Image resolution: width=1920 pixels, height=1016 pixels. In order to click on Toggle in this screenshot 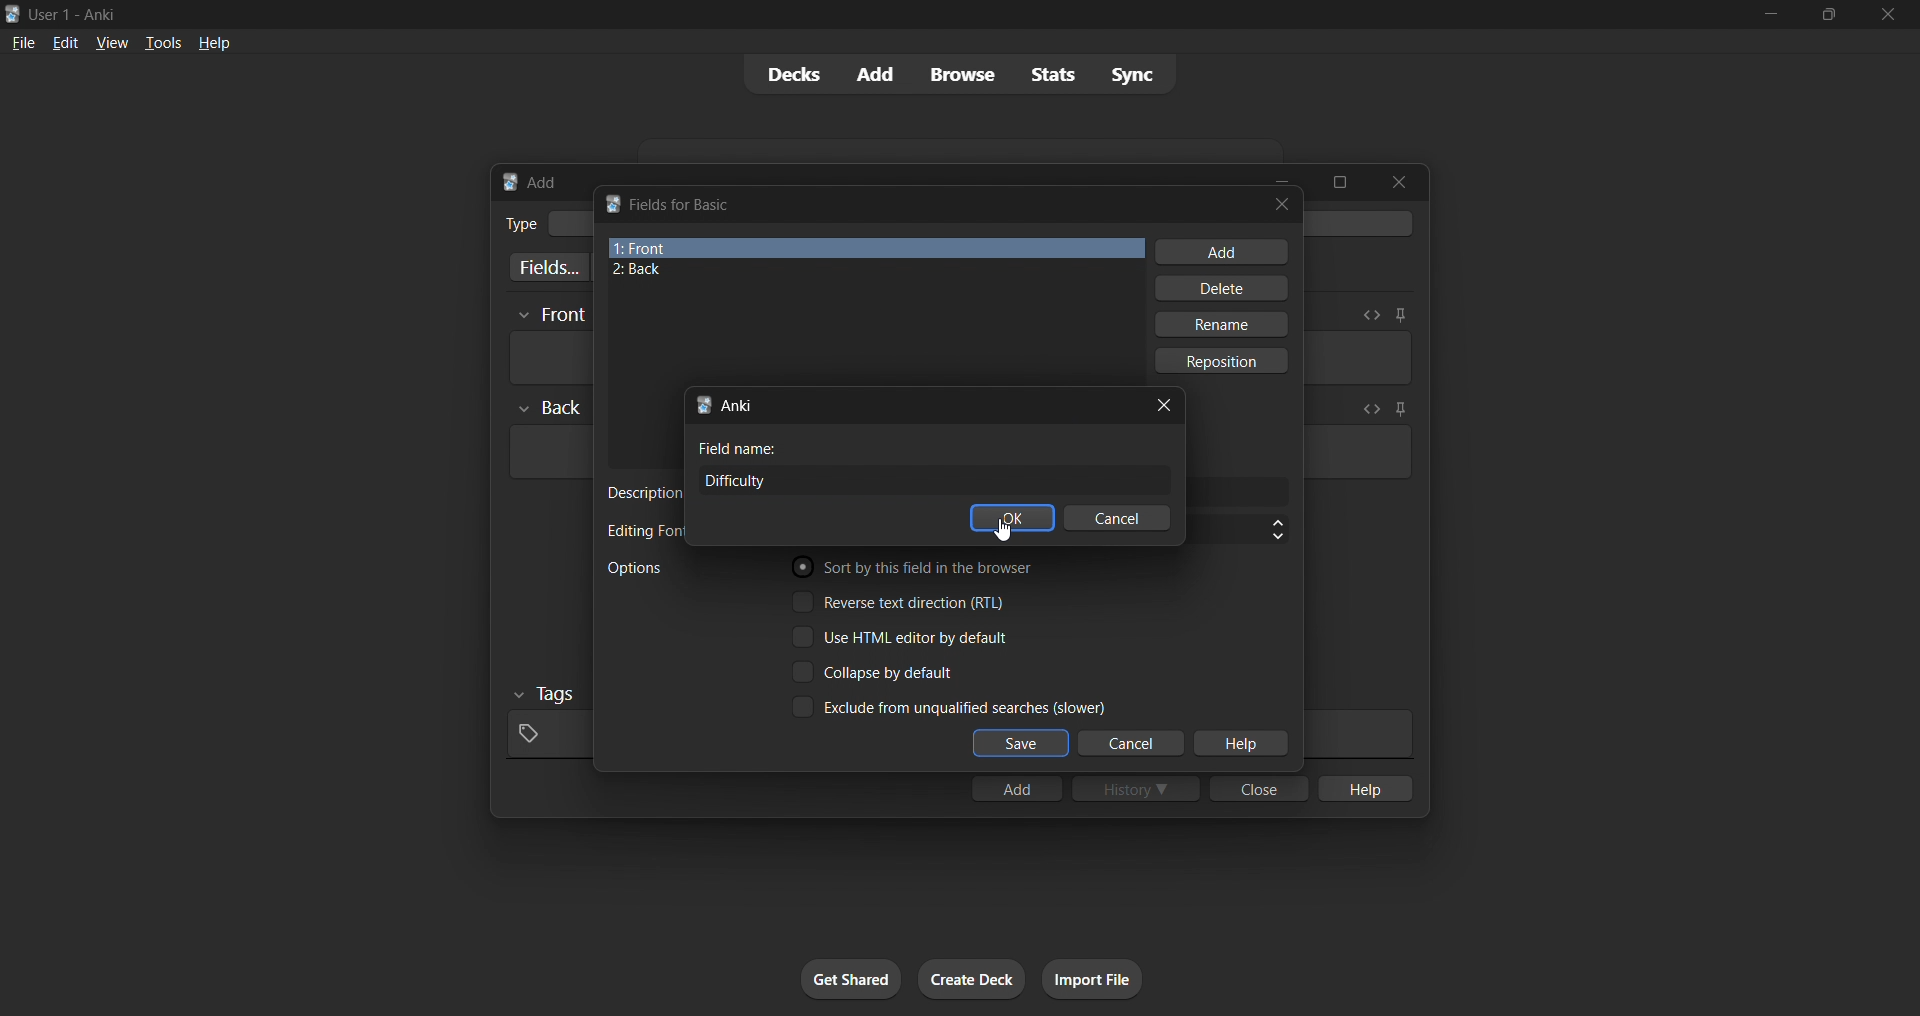, I will do `click(948, 706)`.